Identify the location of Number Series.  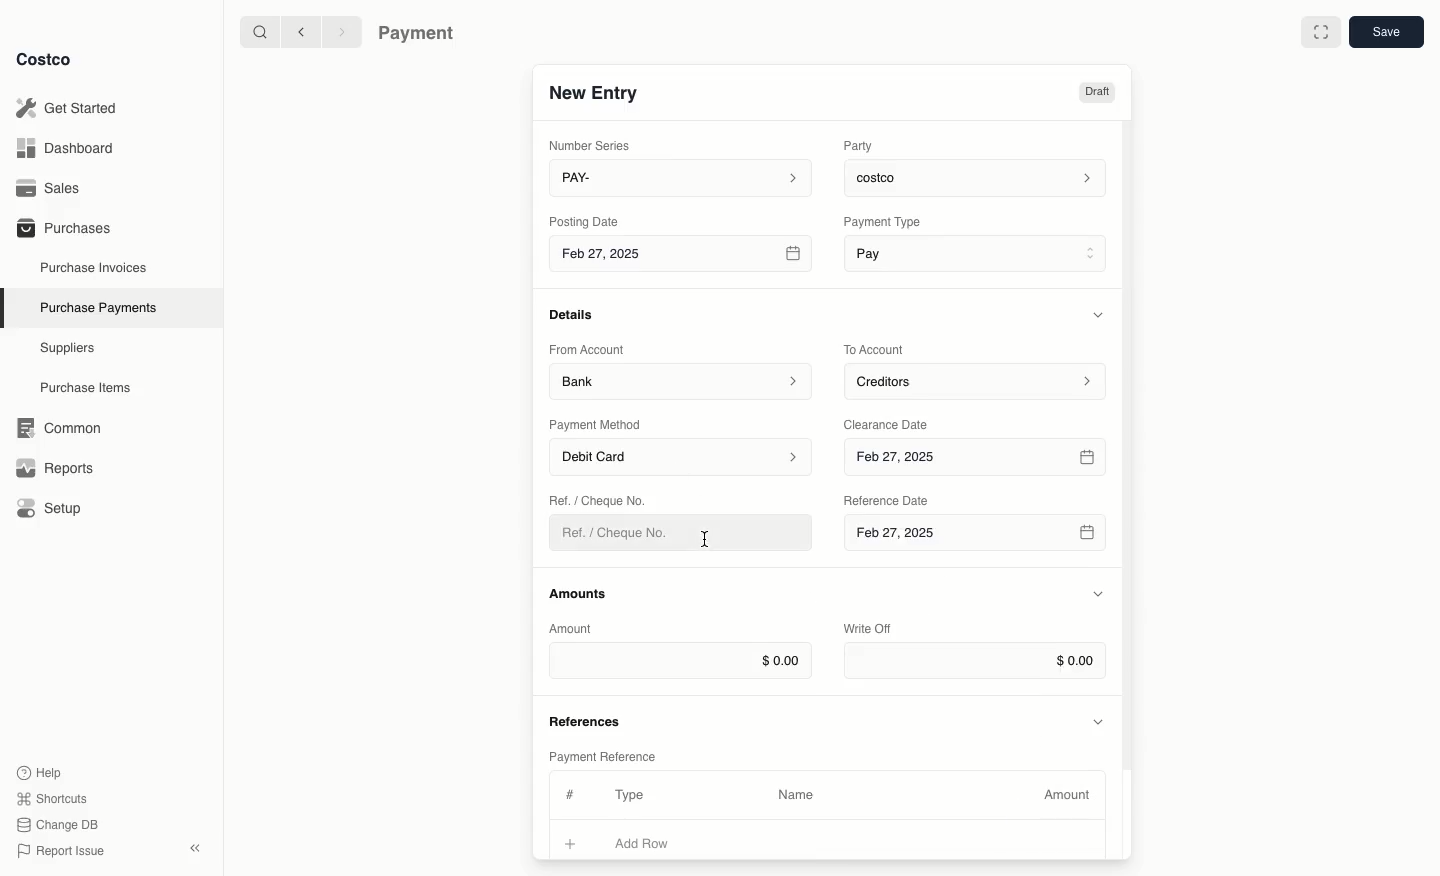
(594, 145).